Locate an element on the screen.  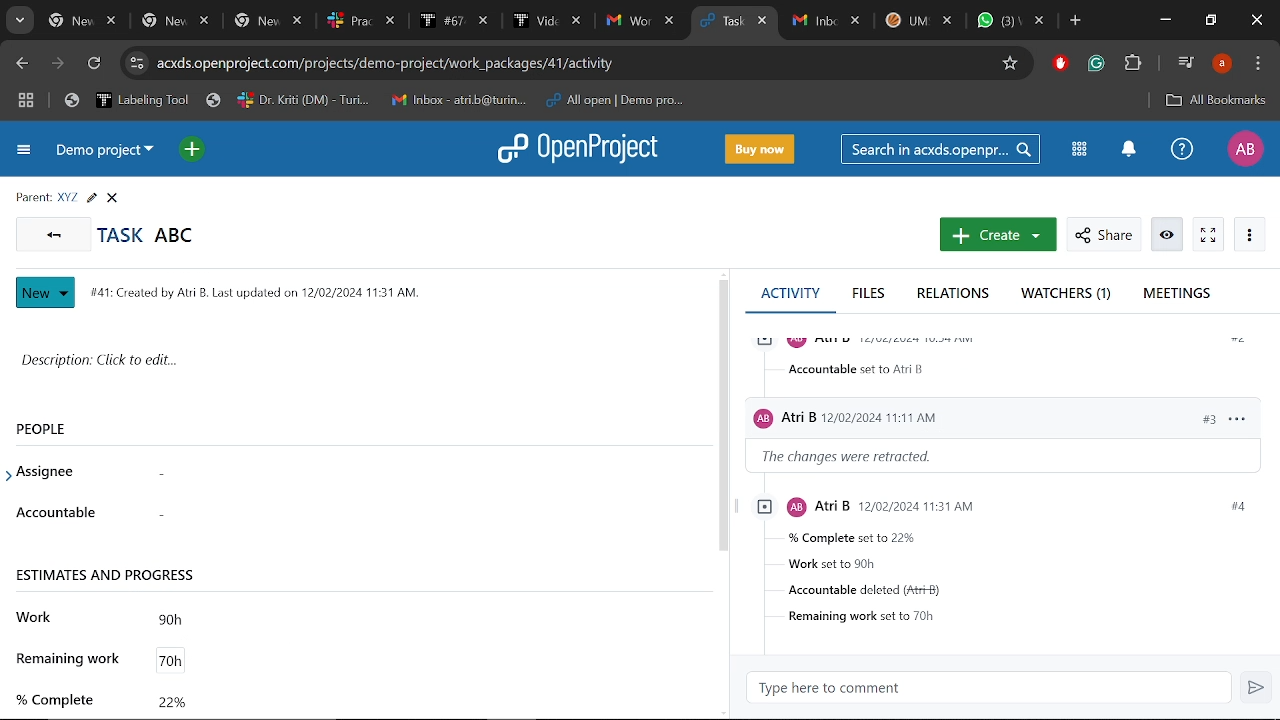
Estimates and progress is located at coordinates (129, 572).